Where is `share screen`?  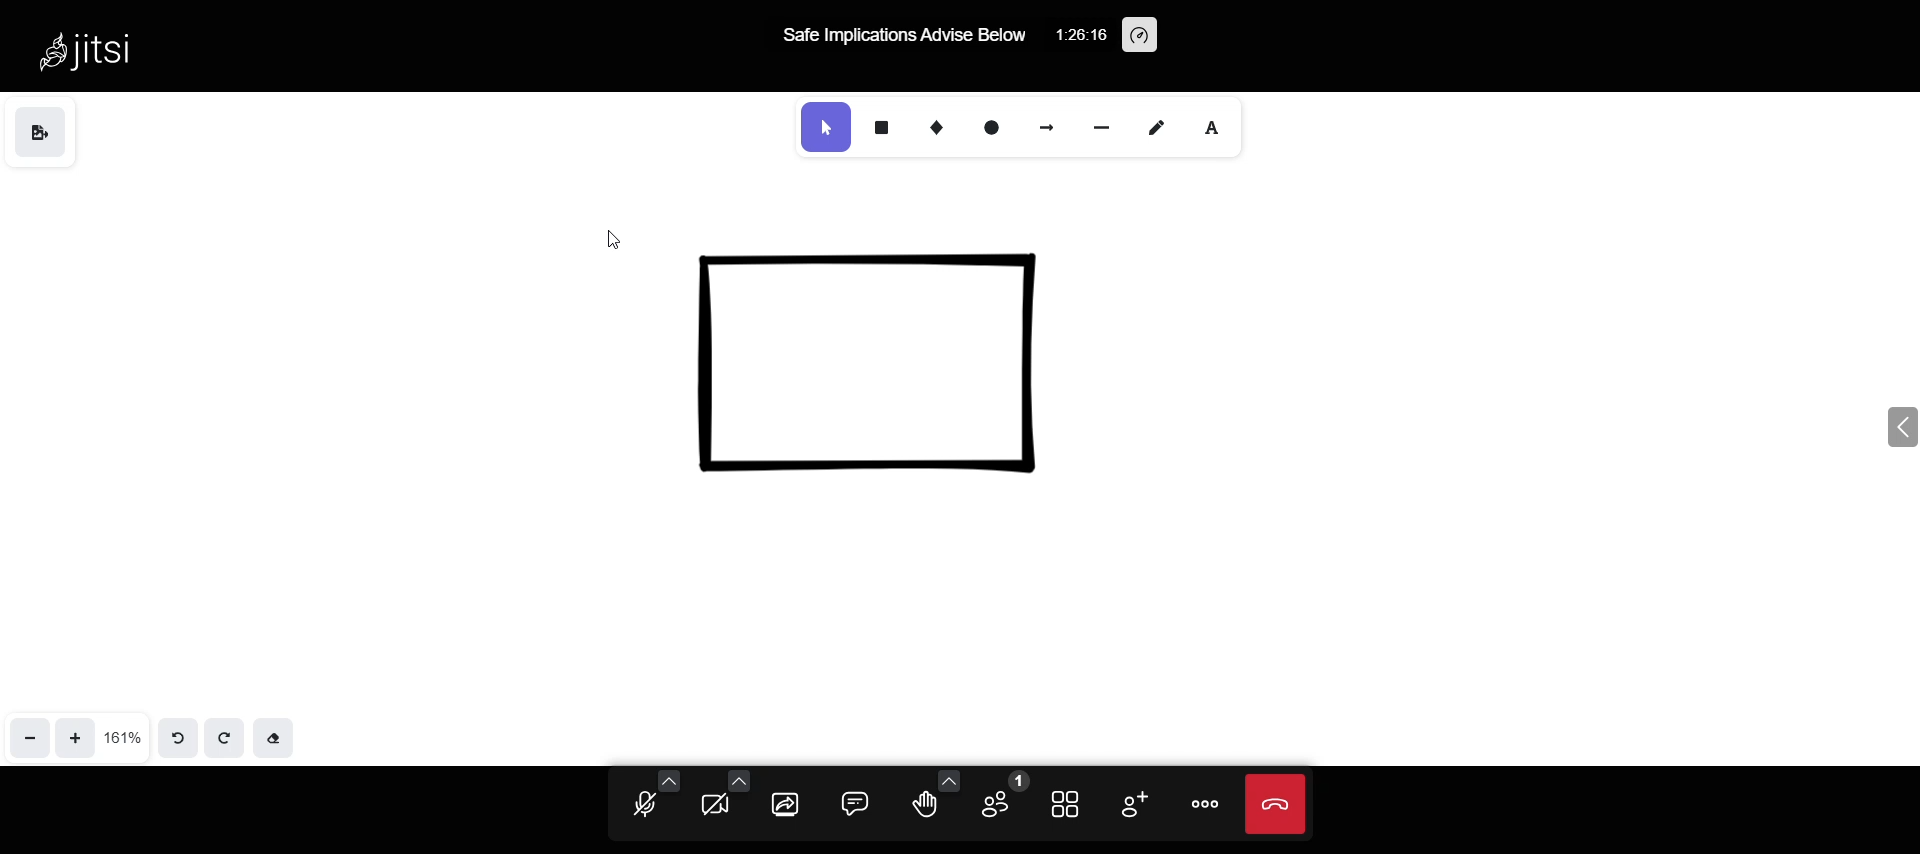
share screen is located at coordinates (780, 805).